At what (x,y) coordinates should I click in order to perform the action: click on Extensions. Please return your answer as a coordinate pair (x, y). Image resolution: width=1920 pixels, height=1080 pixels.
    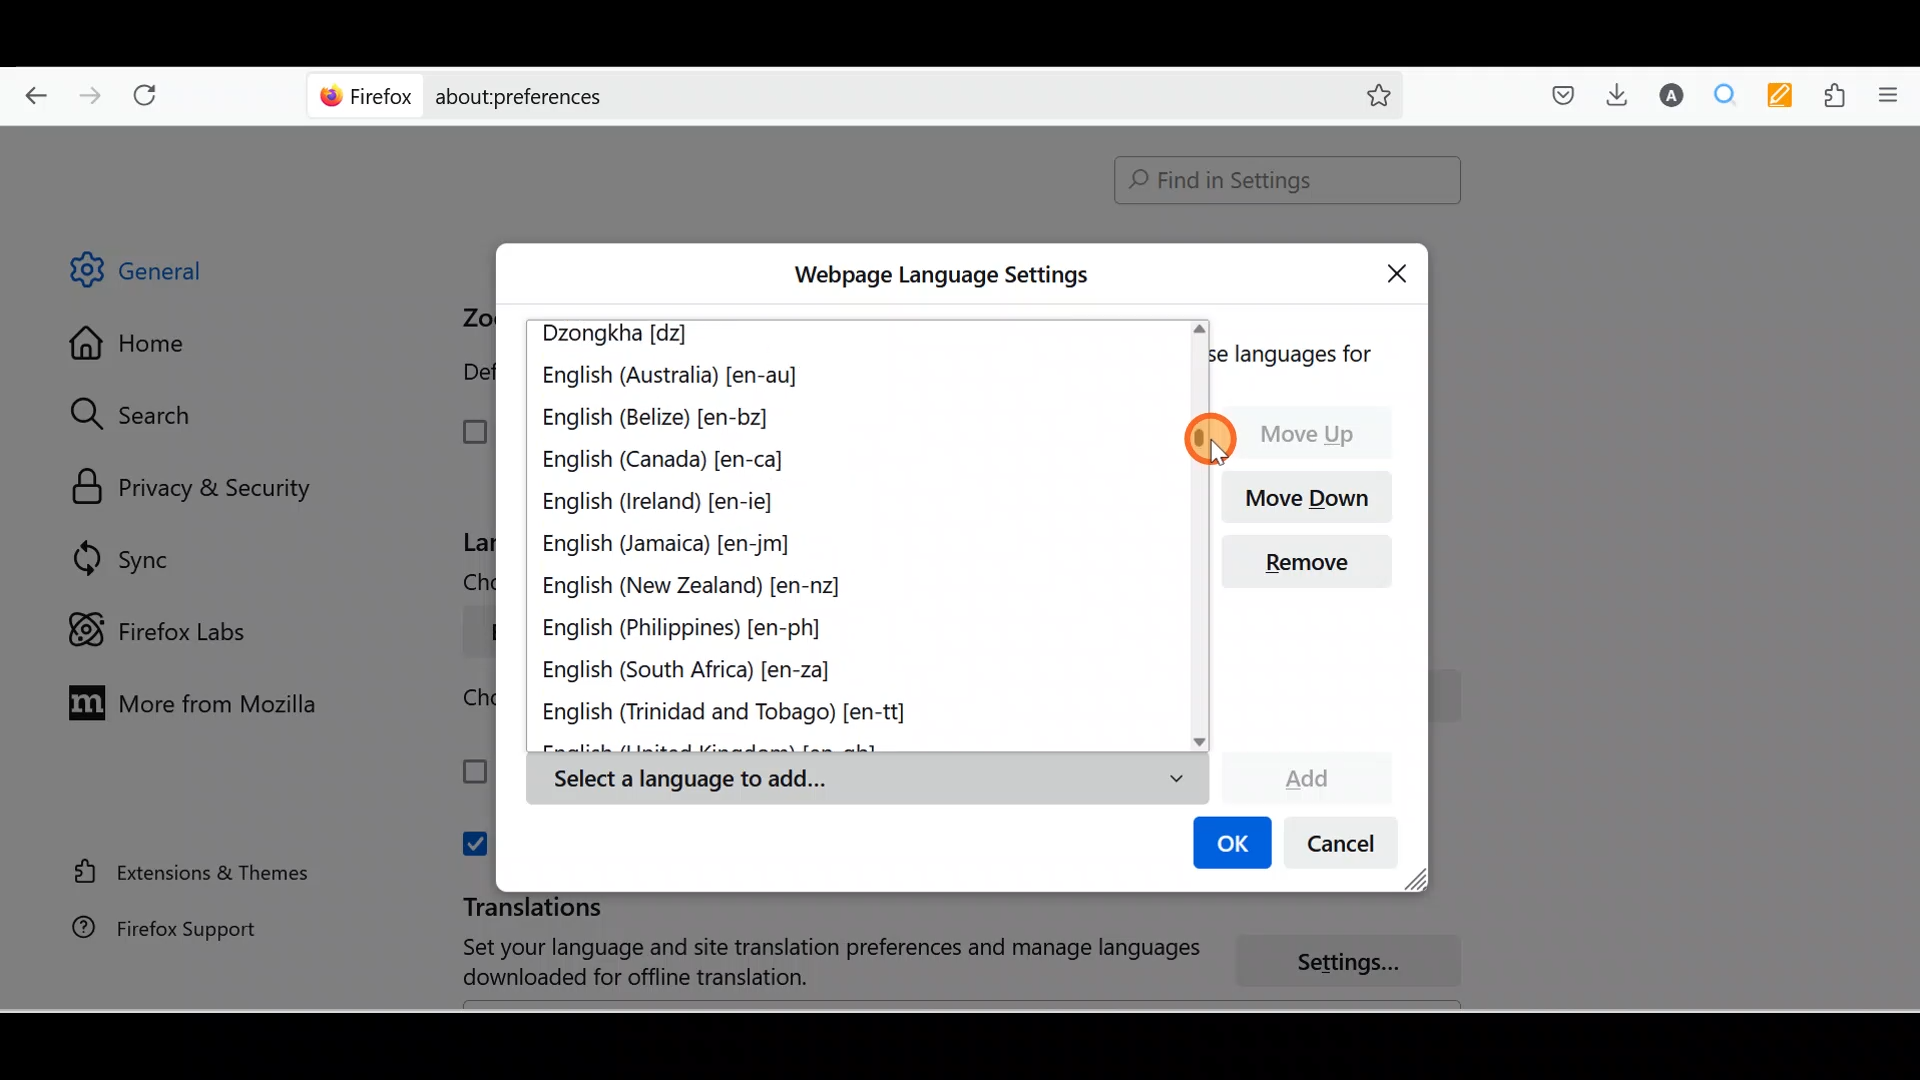
    Looking at the image, I should click on (1839, 96).